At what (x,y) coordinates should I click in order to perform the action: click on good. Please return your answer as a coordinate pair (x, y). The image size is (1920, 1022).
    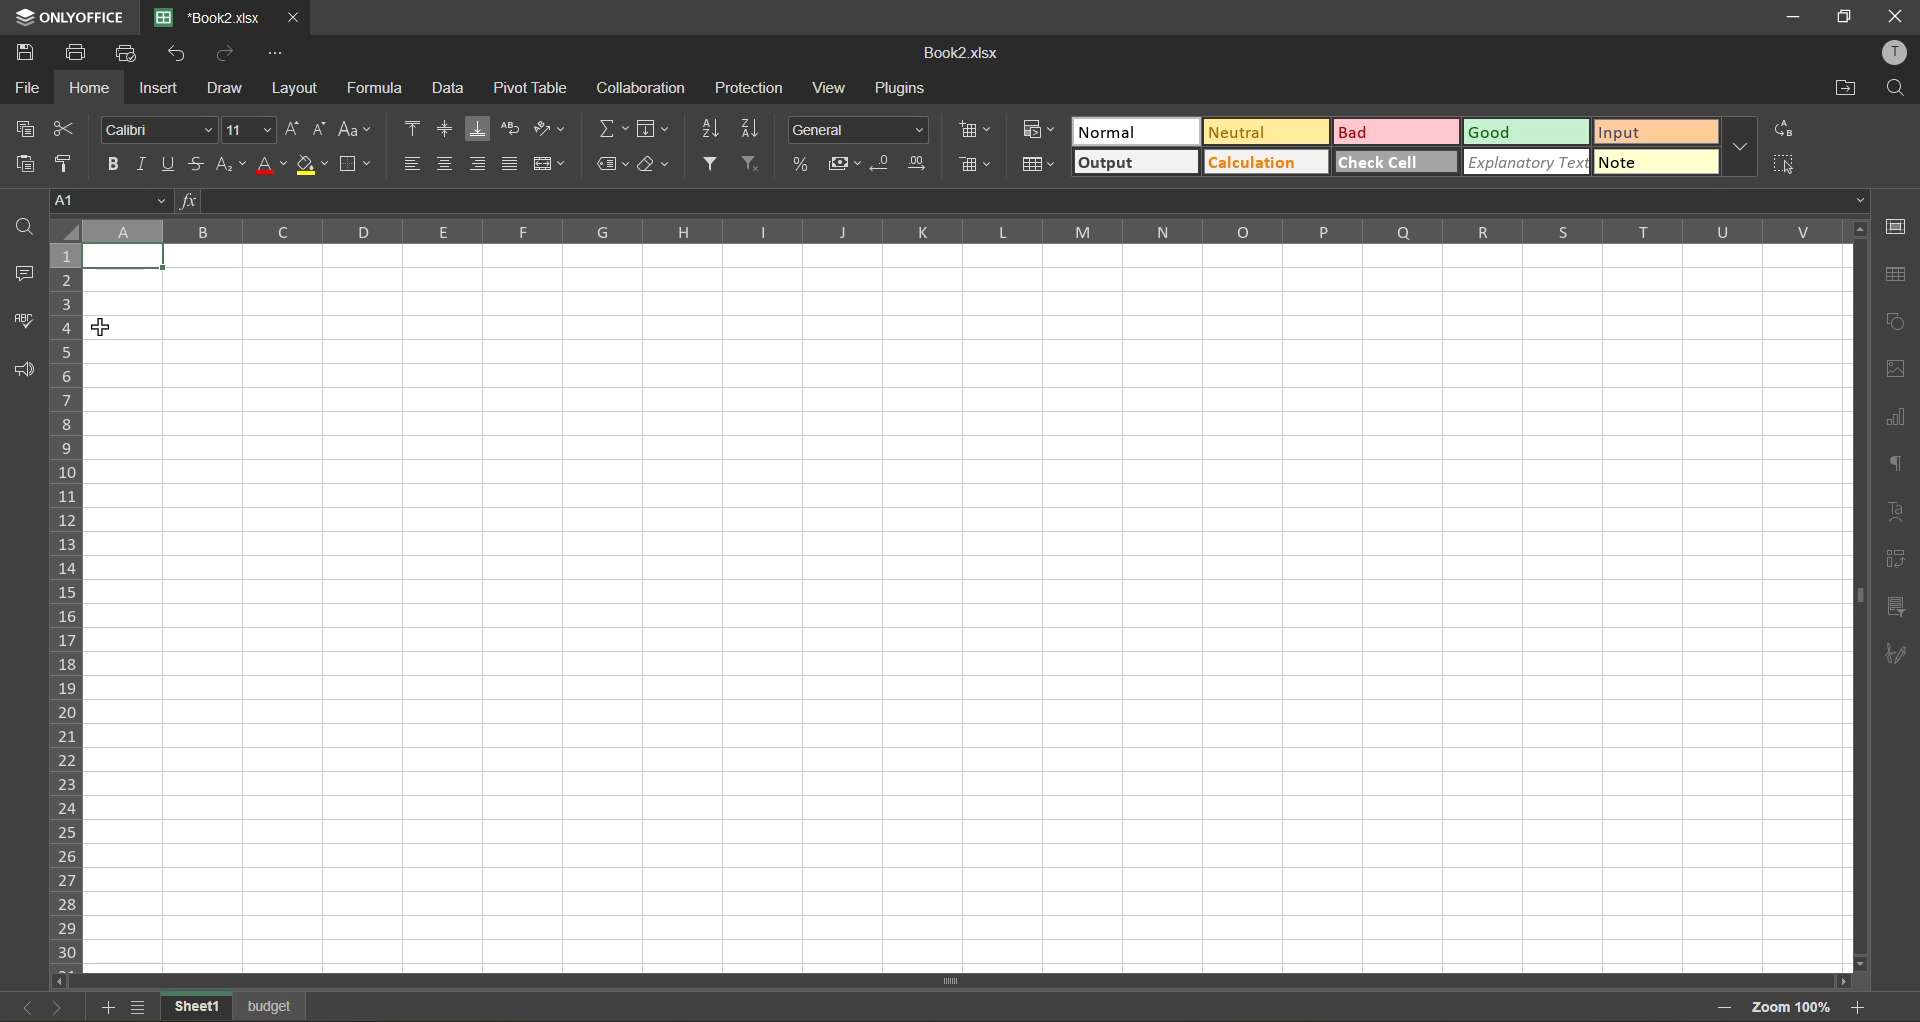
    Looking at the image, I should click on (1524, 131).